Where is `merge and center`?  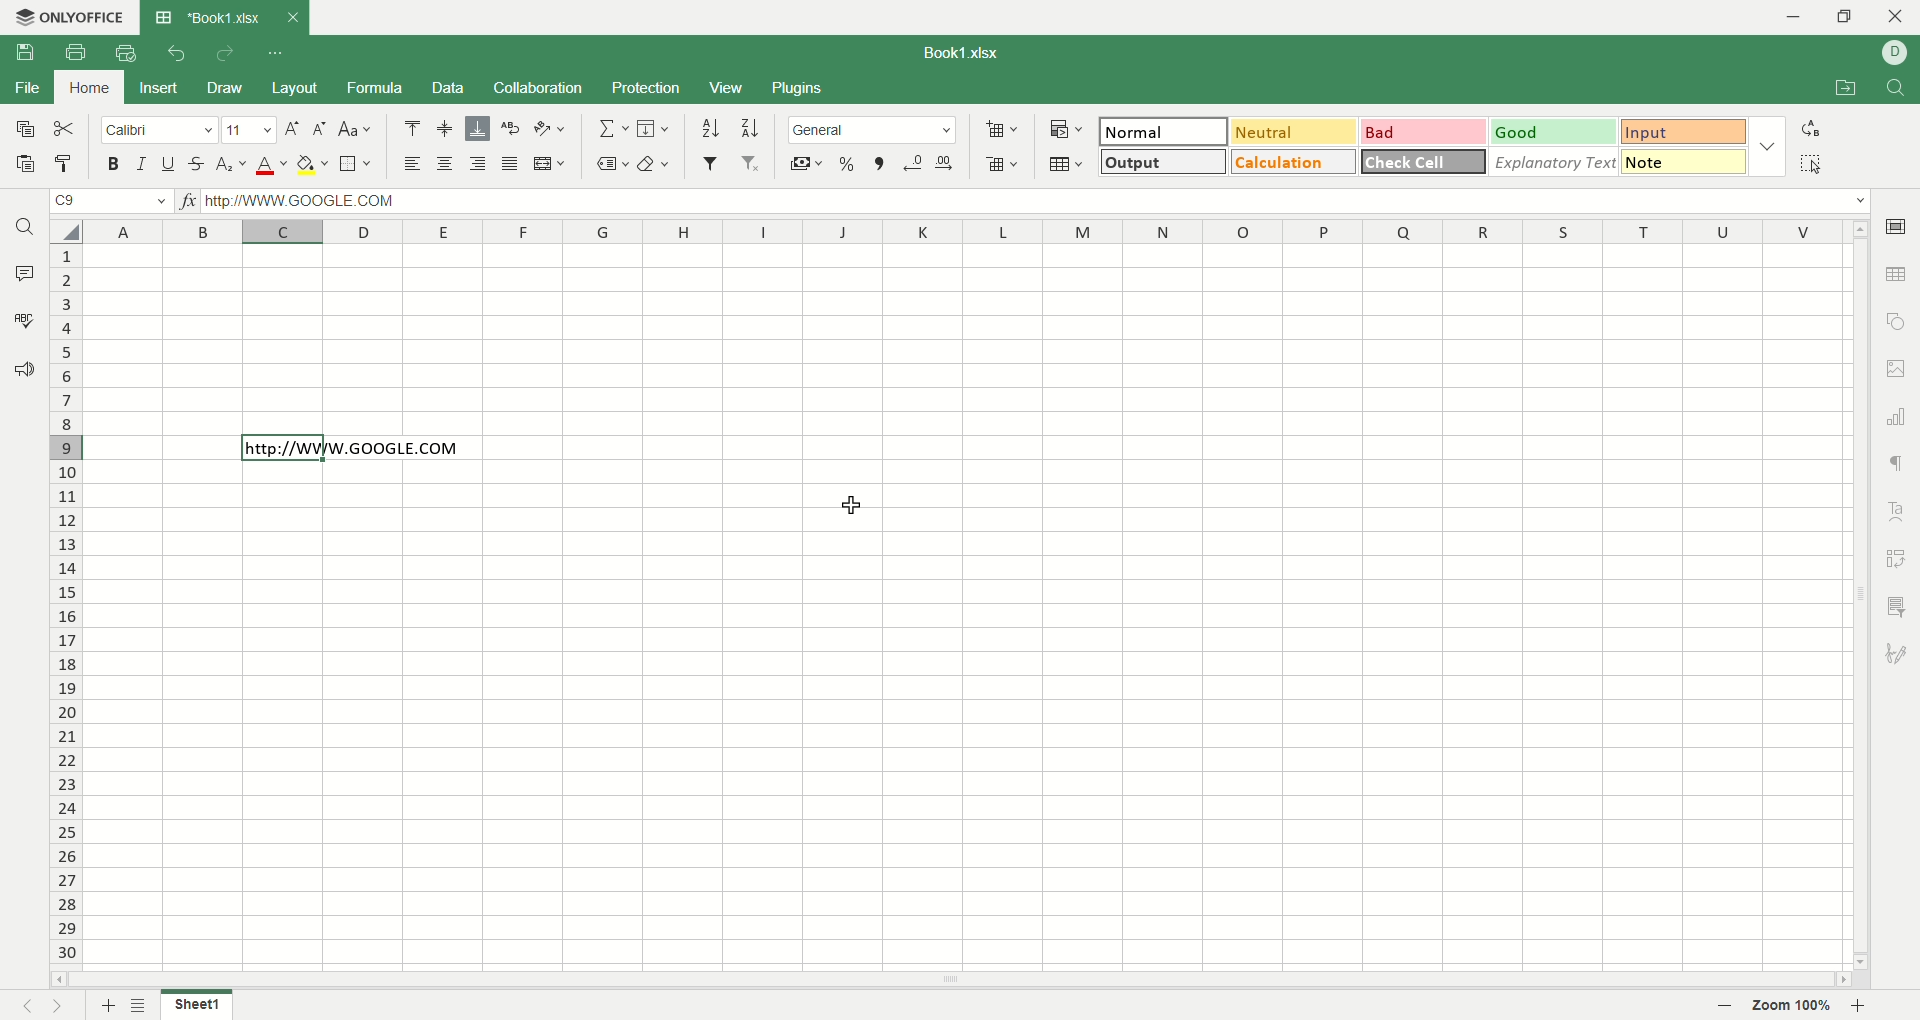 merge and center is located at coordinates (548, 165).